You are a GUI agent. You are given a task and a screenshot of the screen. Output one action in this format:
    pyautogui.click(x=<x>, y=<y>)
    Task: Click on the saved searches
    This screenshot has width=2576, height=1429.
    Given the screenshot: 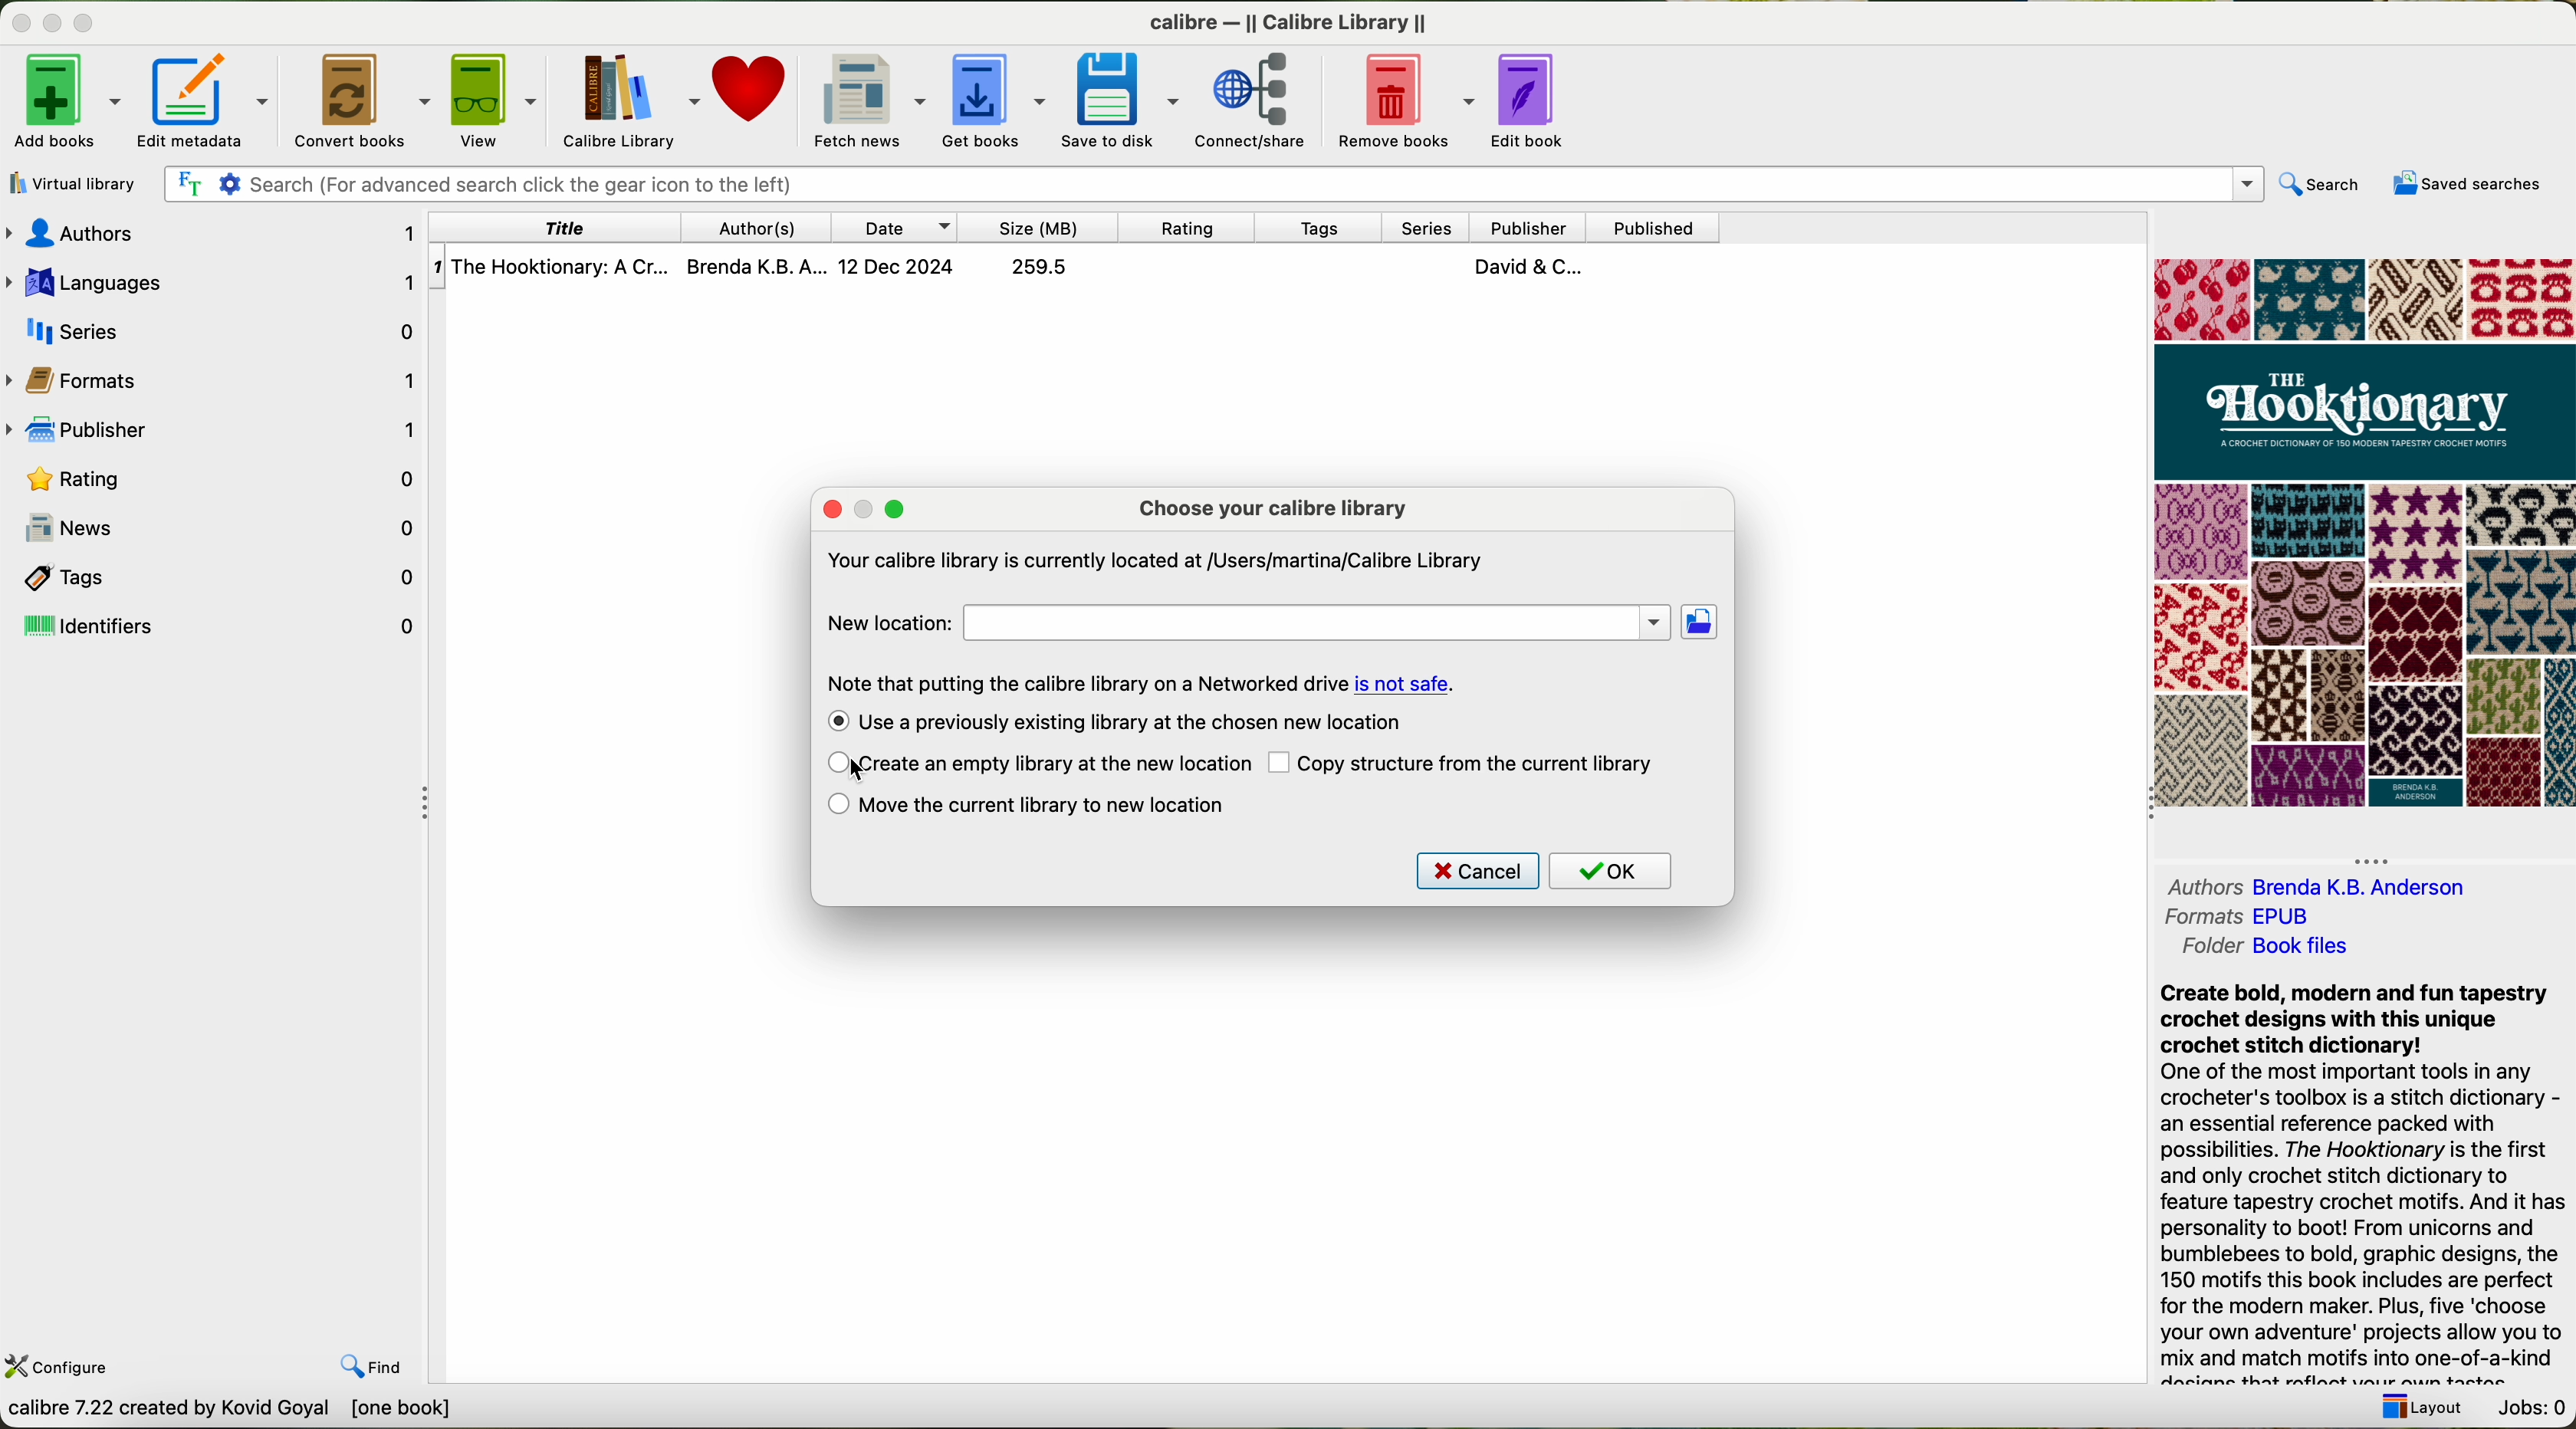 What is the action you would take?
    pyautogui.click(x=2465, y=185)
    